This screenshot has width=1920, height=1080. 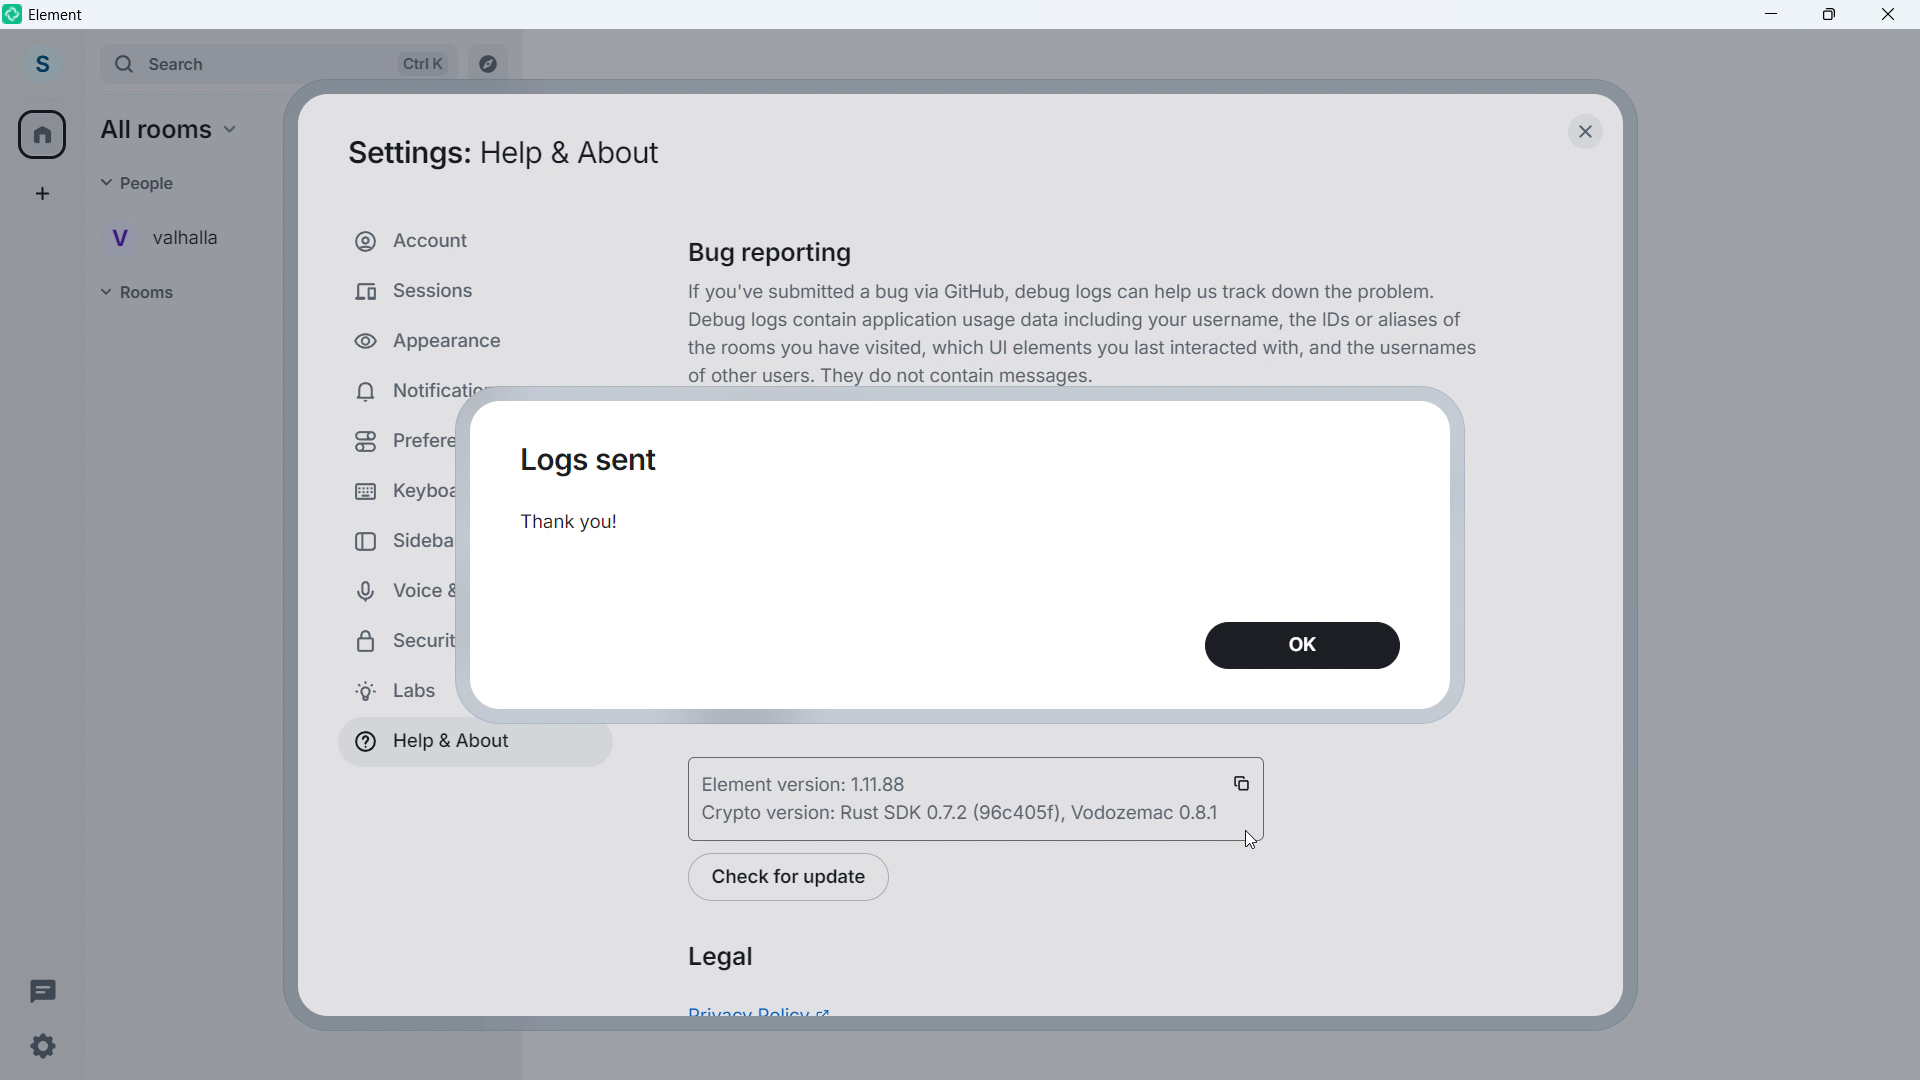 I want to click on check for update , so click(x=791, y=878).